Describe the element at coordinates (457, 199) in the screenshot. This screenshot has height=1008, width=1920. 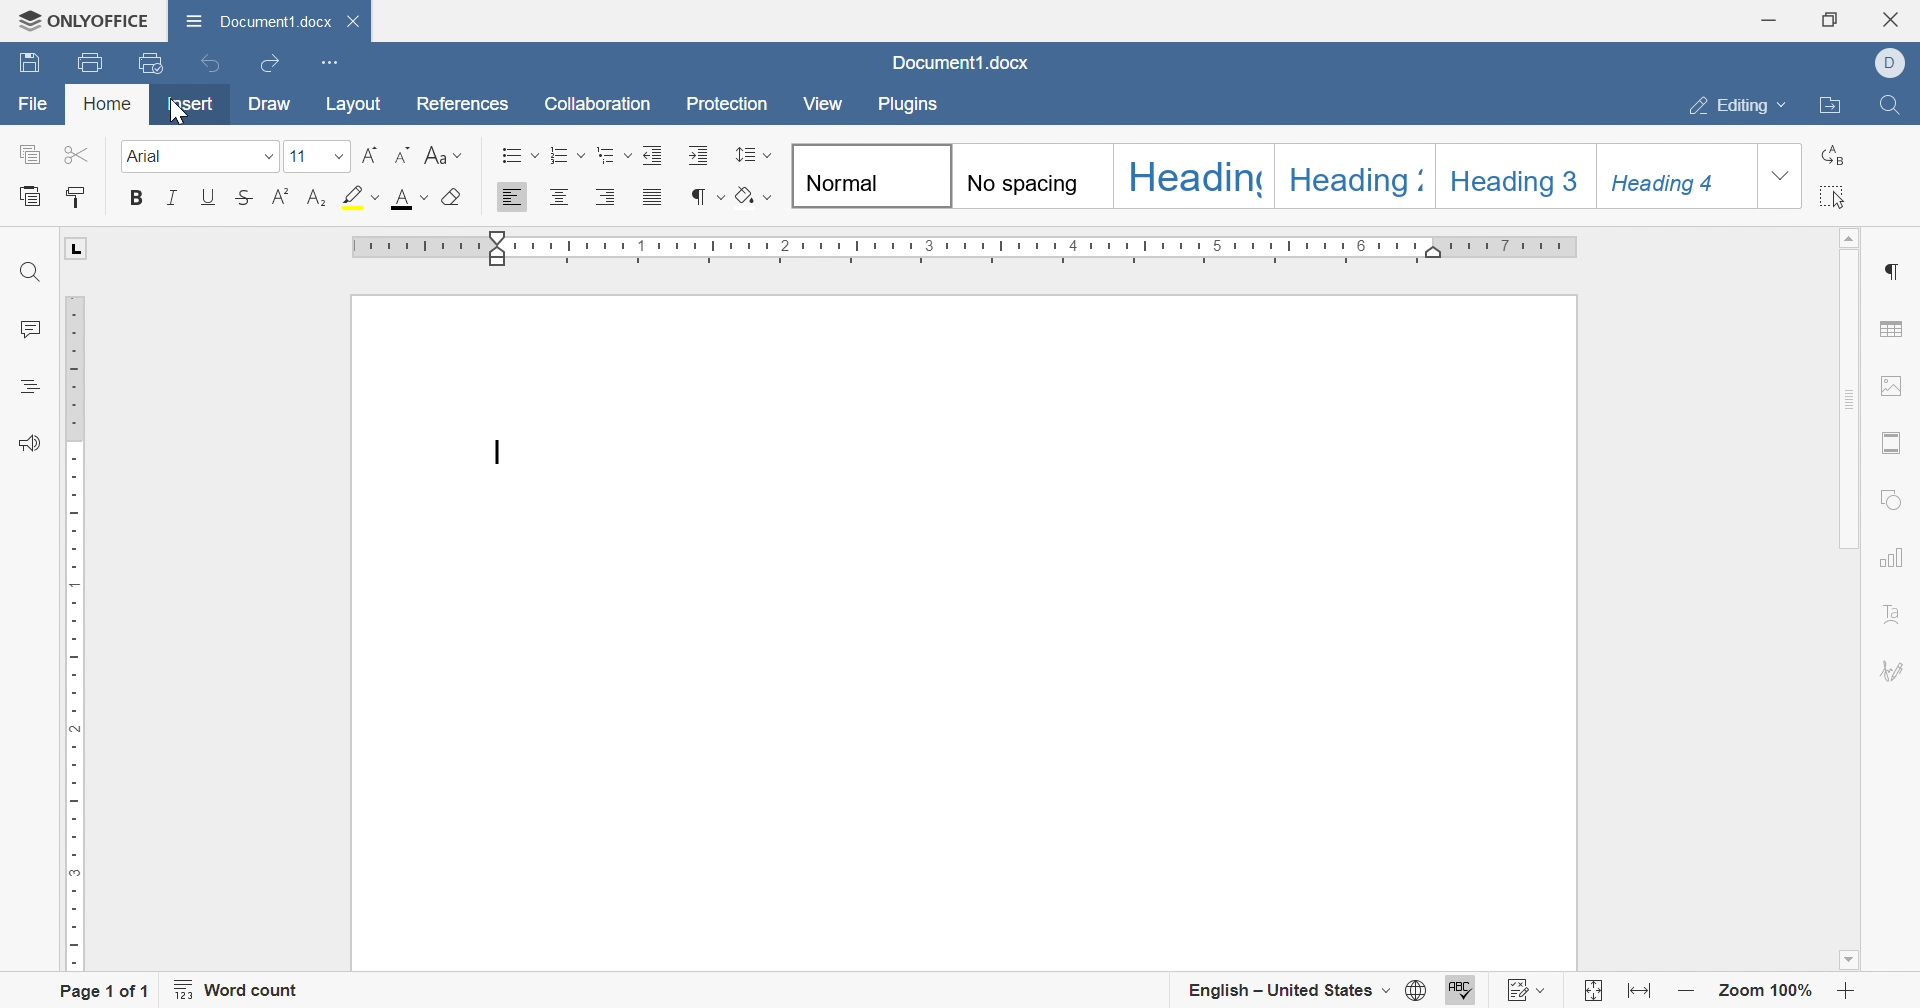
I see `Clear style` at that location.